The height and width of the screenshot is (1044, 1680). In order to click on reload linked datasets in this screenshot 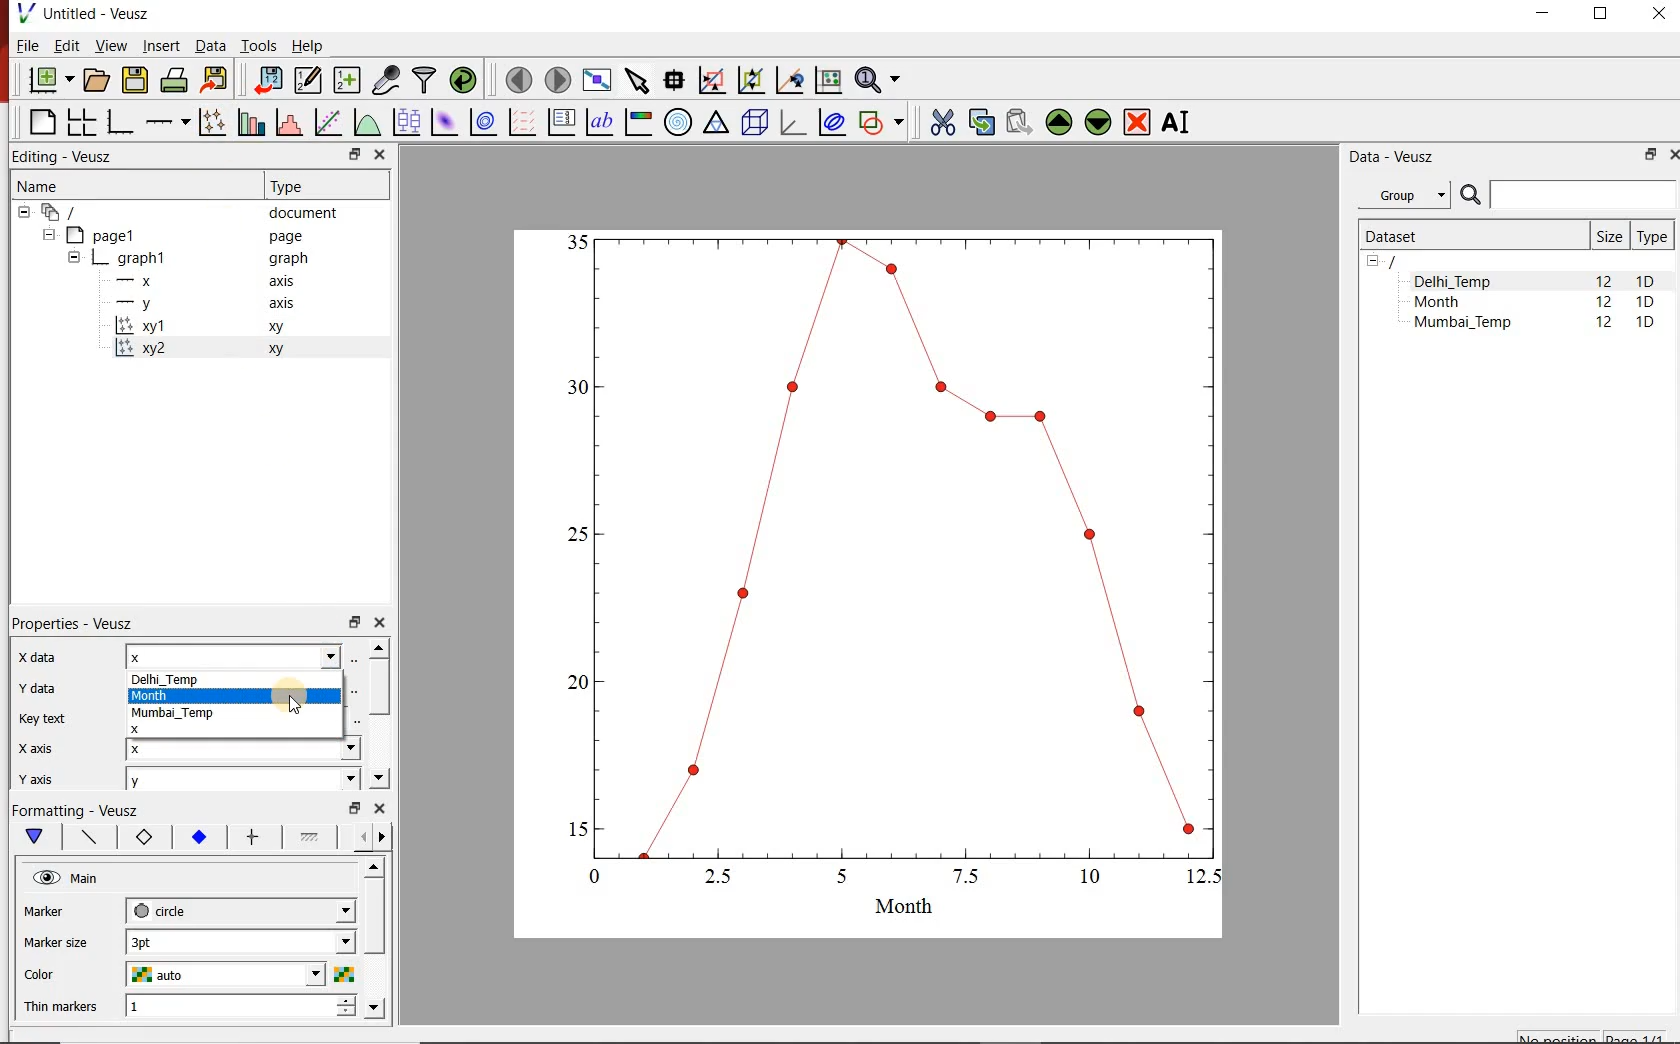, I will do `click(463, 78)`.